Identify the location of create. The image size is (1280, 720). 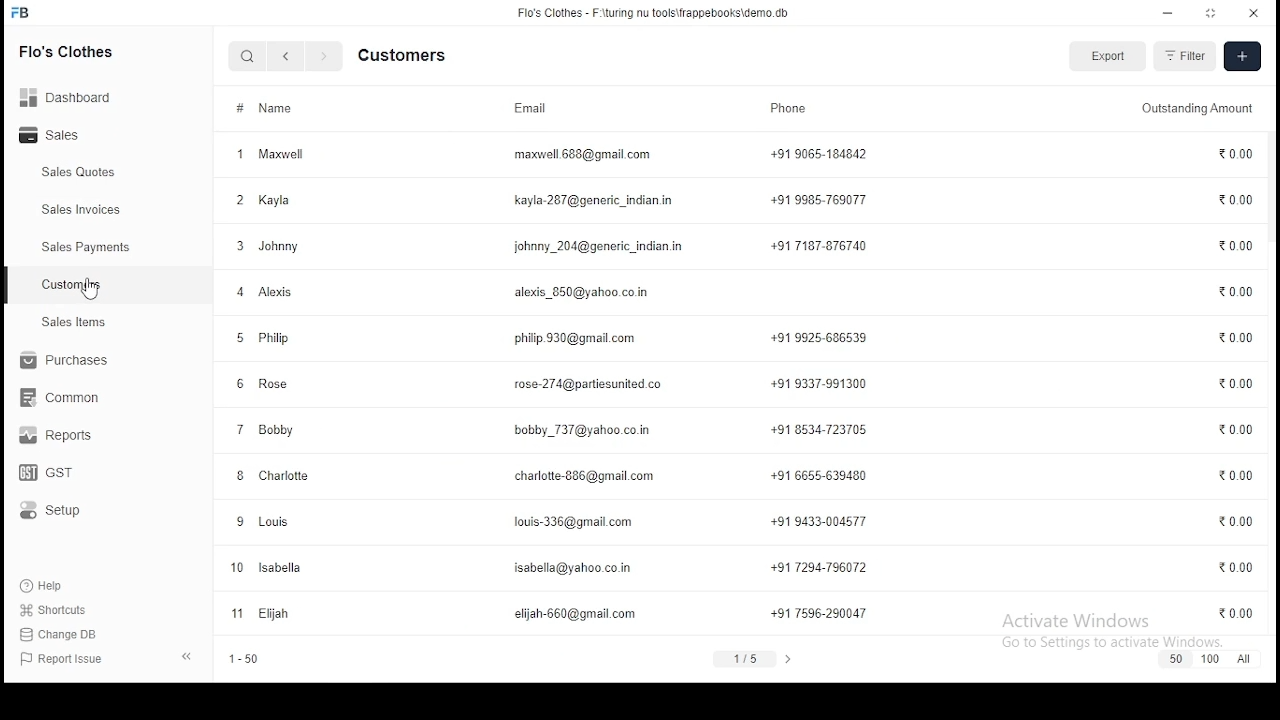
(1246, 56).